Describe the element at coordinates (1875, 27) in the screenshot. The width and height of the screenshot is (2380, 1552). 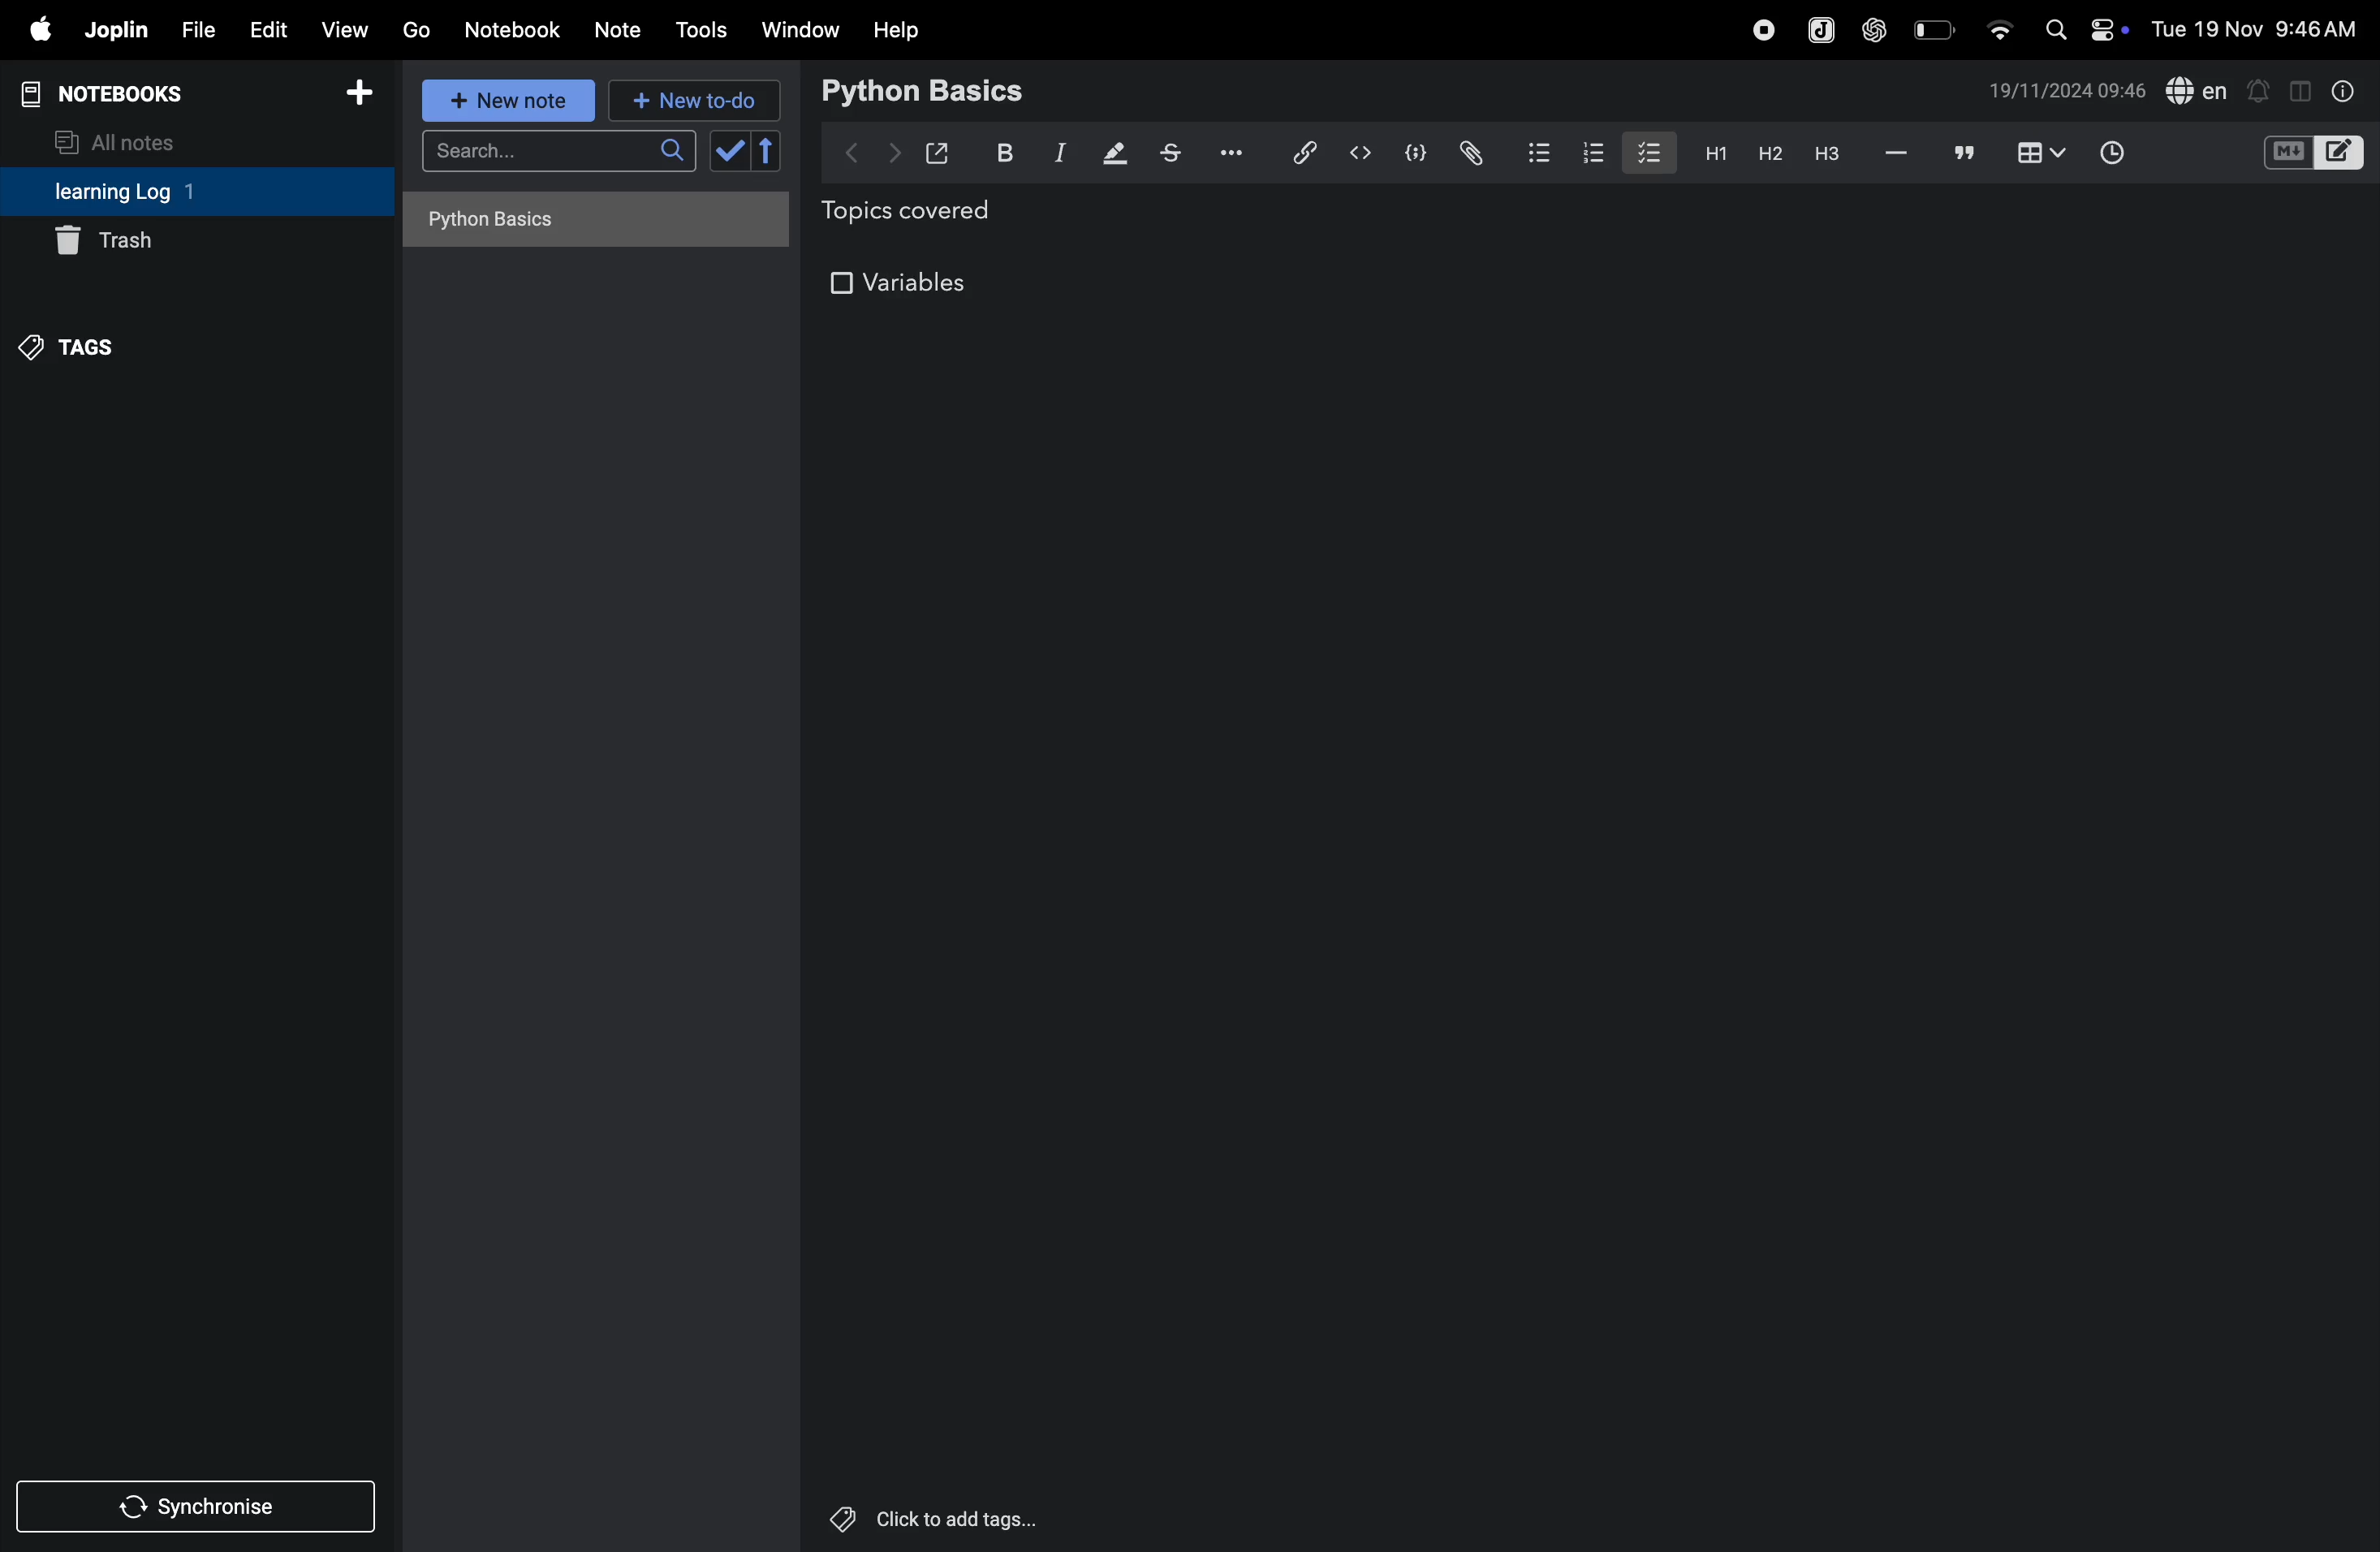
I see `chatgpt` at that location.